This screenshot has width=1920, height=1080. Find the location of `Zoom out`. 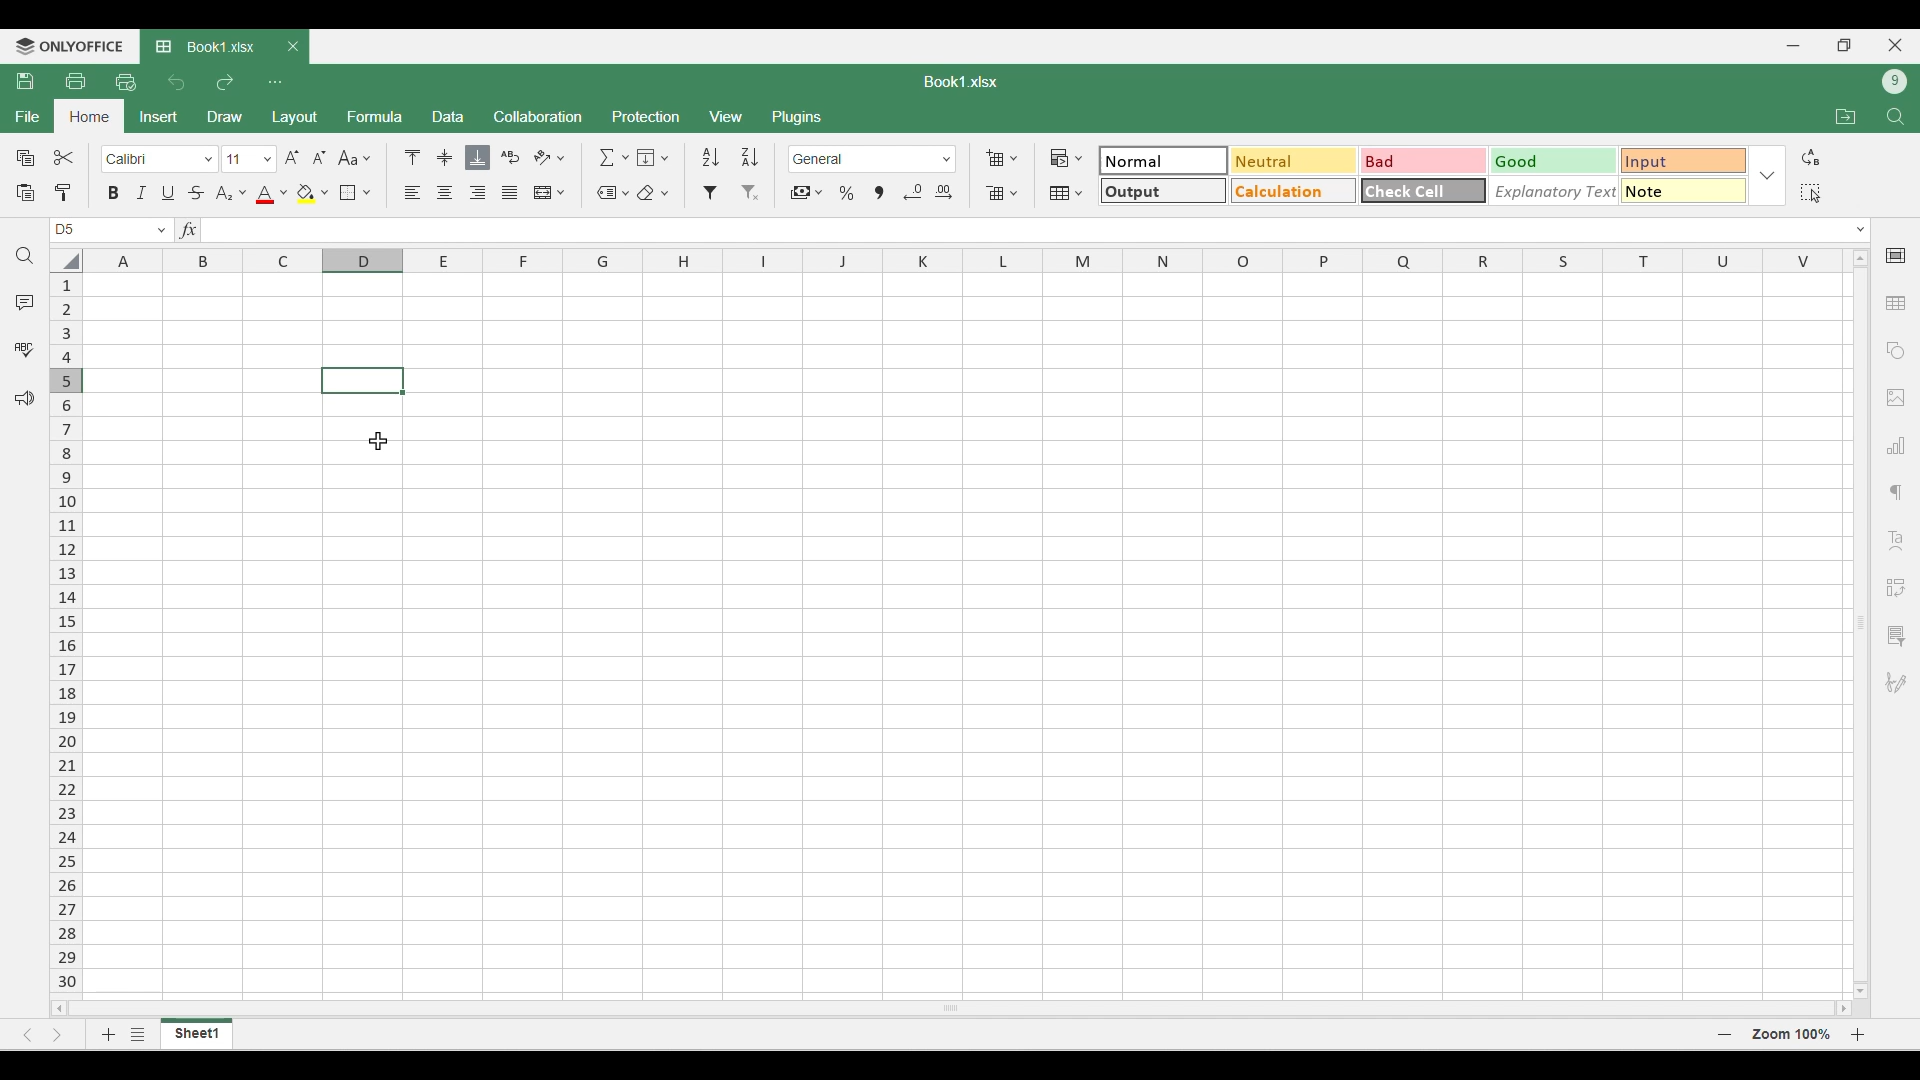

Zoom out is located at coordinates (1725, 1034).